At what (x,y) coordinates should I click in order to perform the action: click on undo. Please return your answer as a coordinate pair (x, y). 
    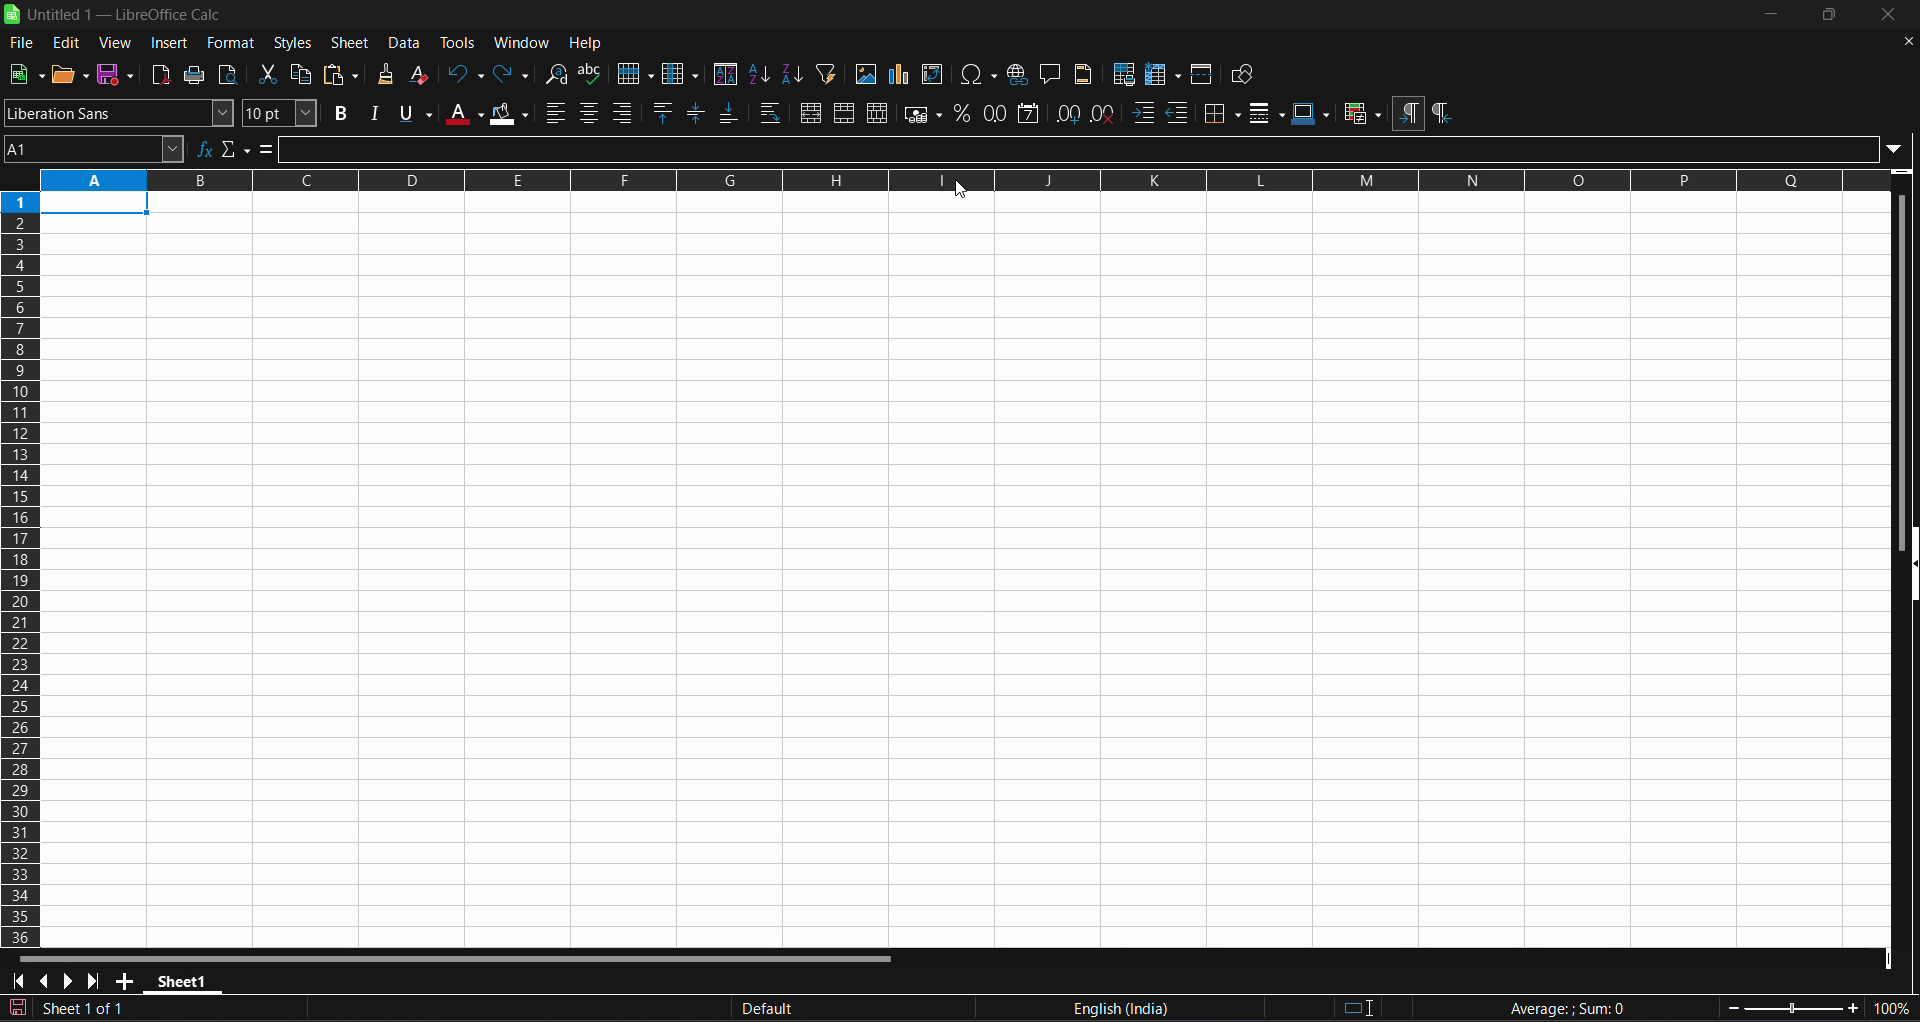
    Looking at the image, I should click on (465, 74).